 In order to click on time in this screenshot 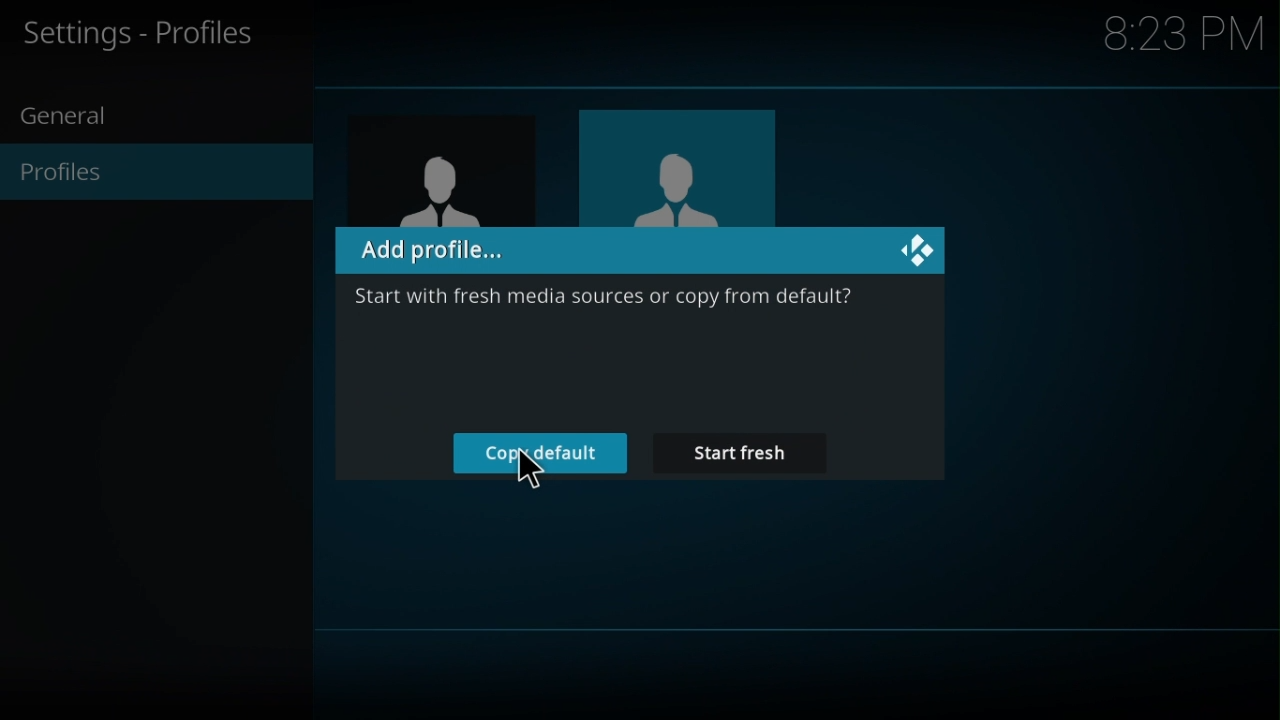, I will do `click(1182, 36)`.